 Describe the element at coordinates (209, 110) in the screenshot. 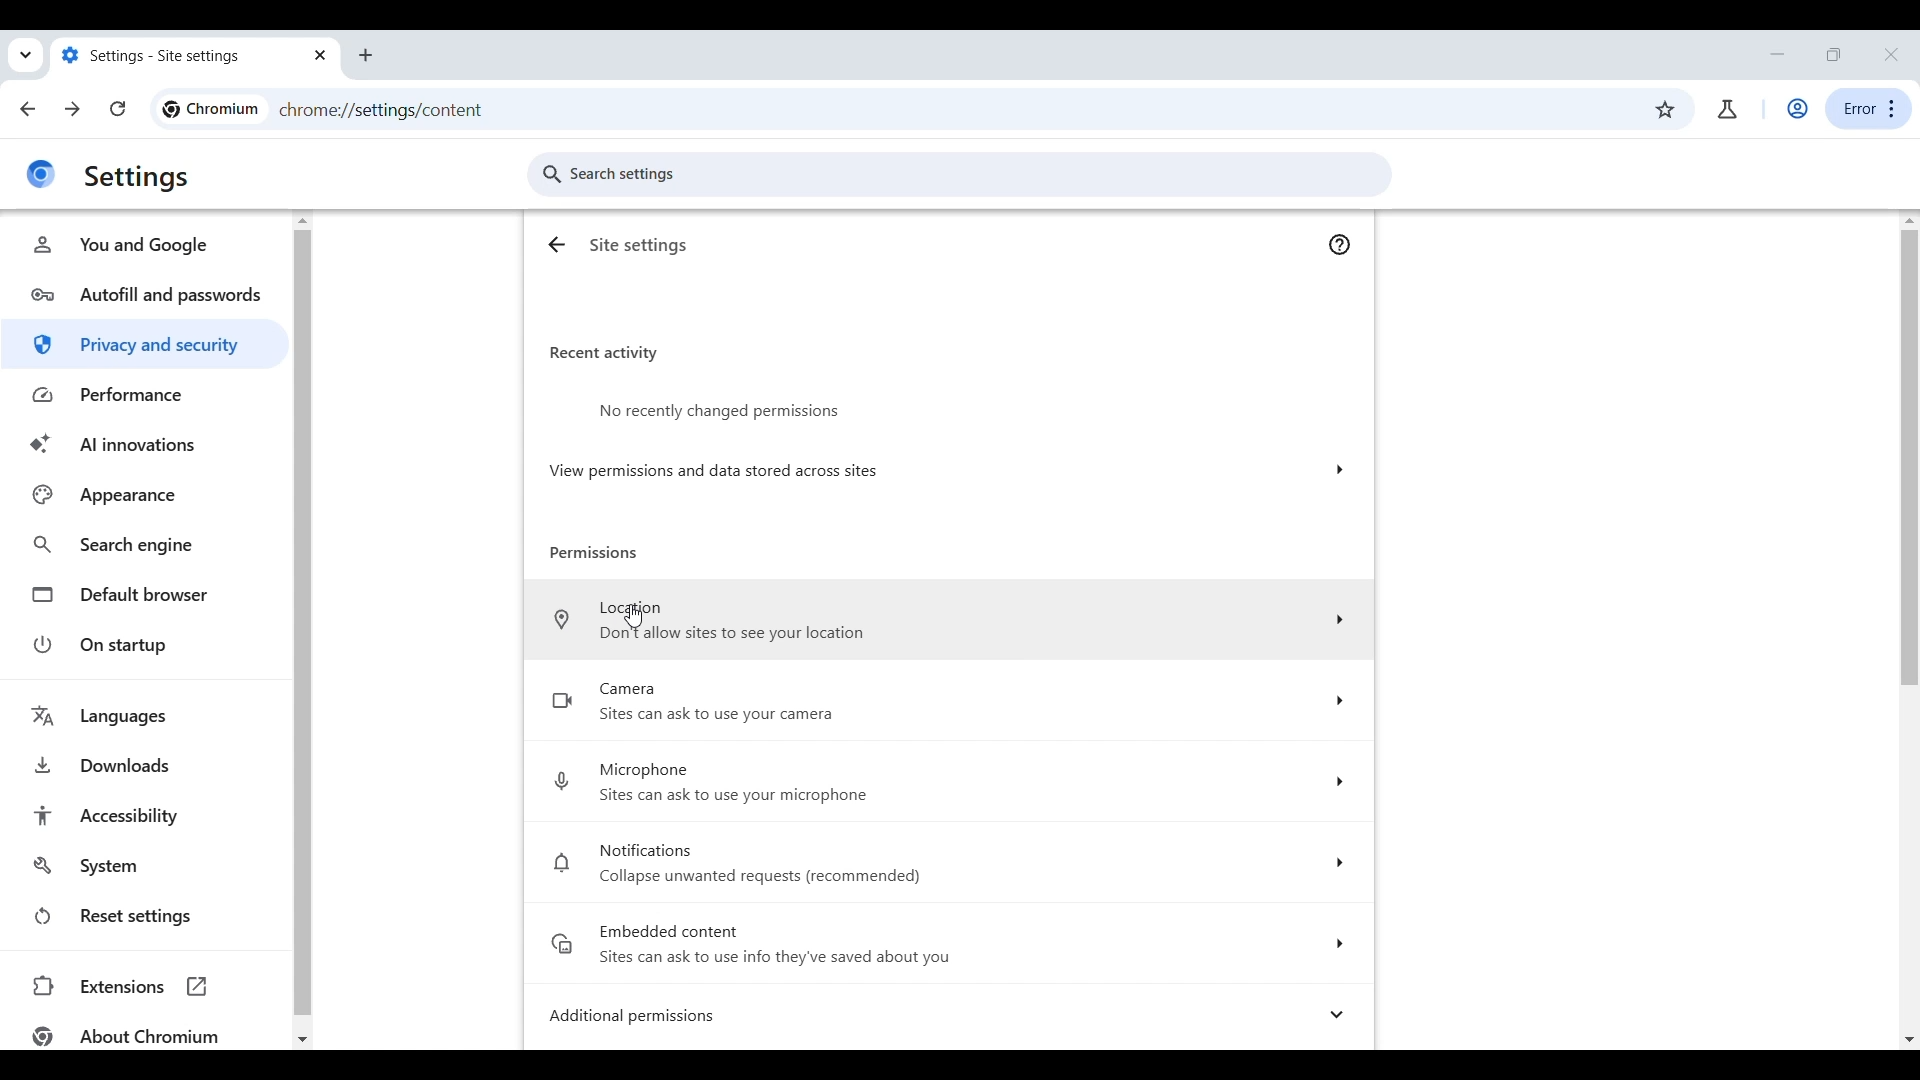

I see `Chromium` at that location.